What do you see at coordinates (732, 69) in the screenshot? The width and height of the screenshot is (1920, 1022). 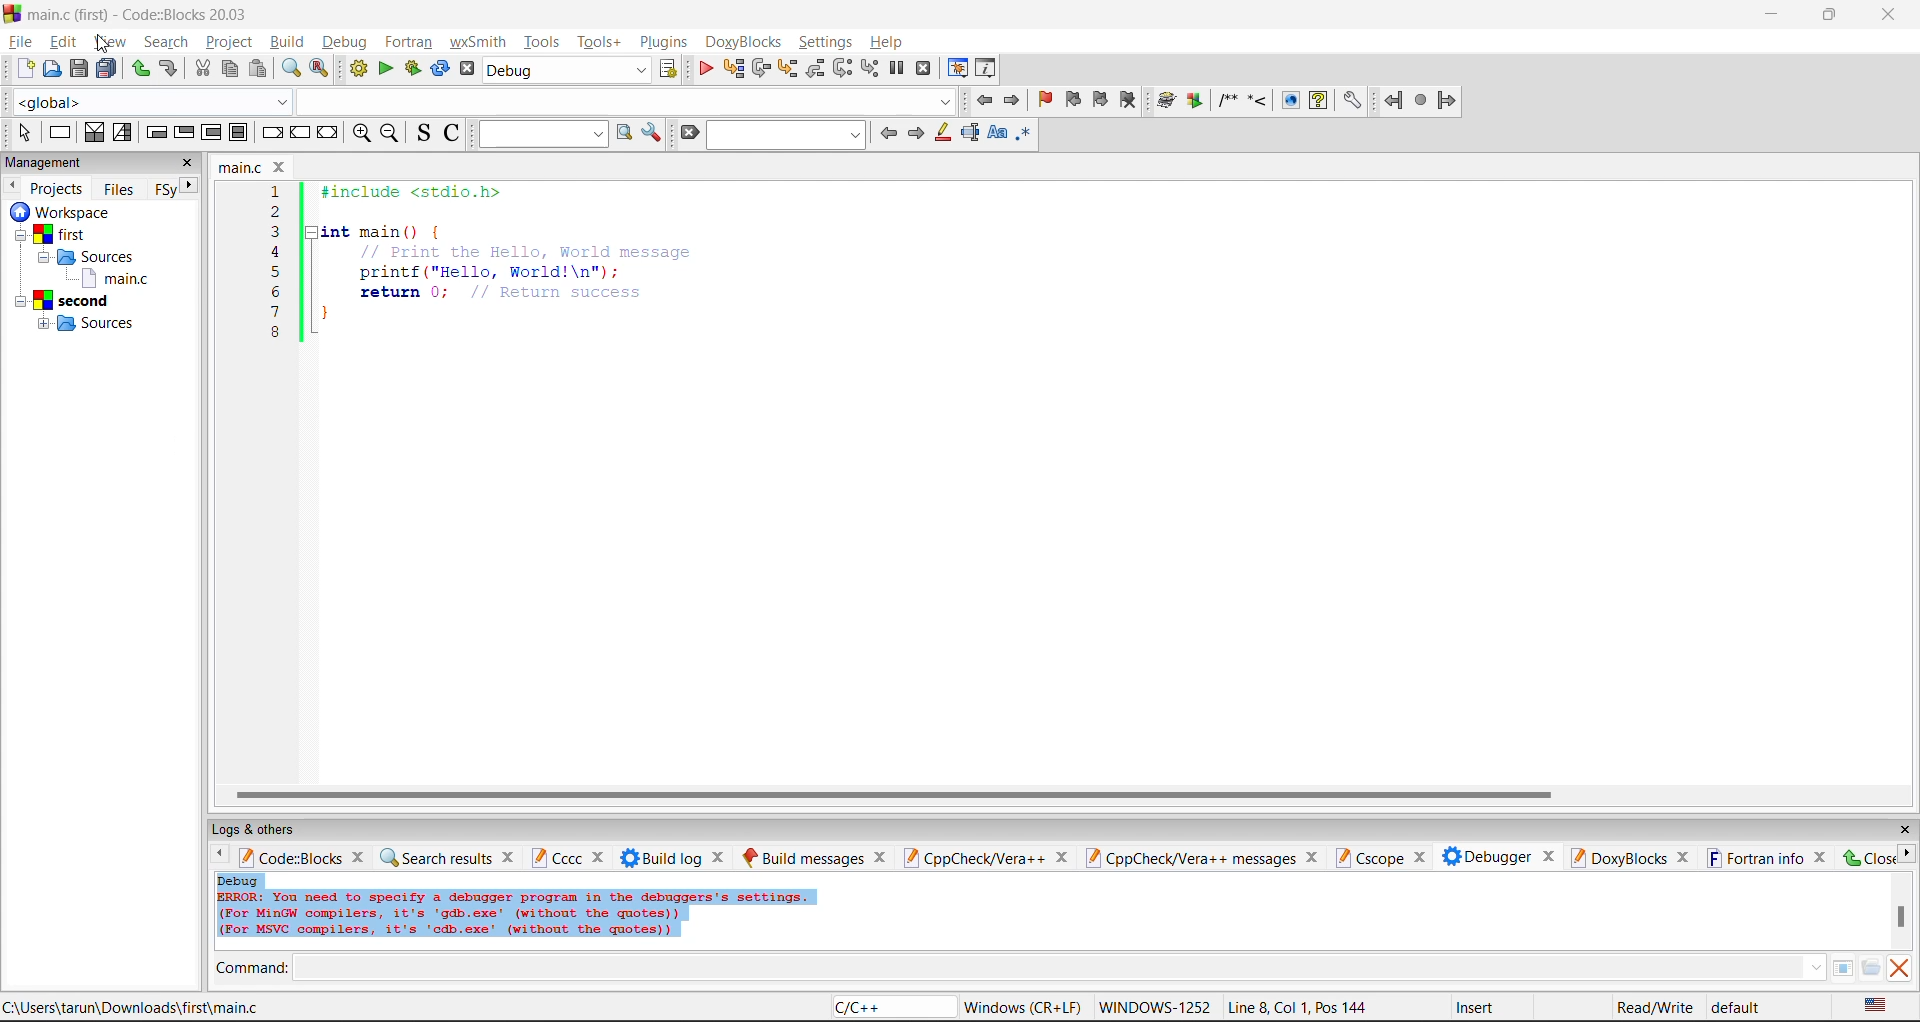 I see `run to cursor` at bounding box center [732, 69].